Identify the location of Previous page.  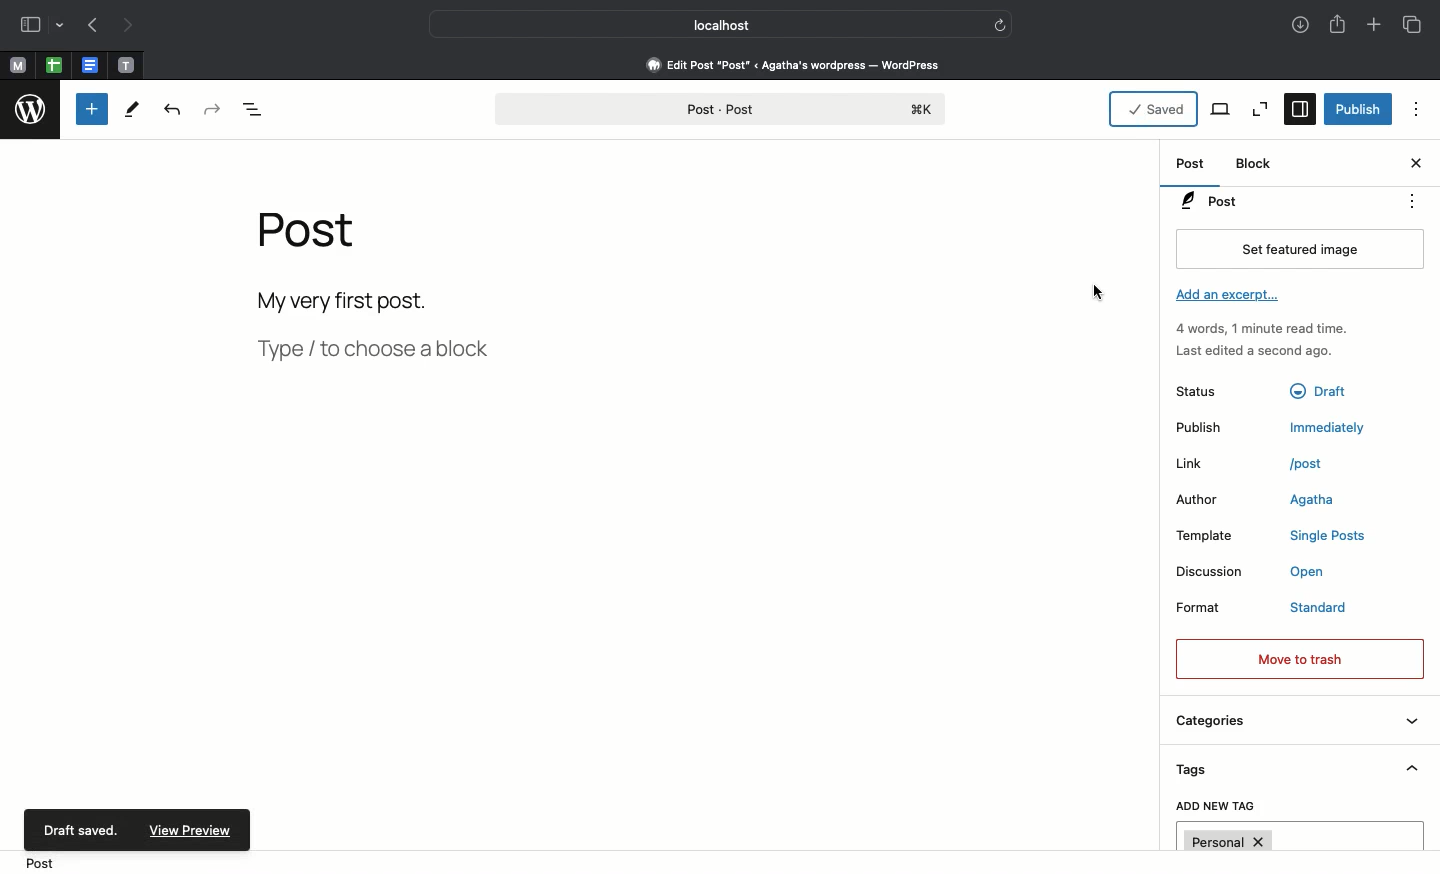
(90, 24).